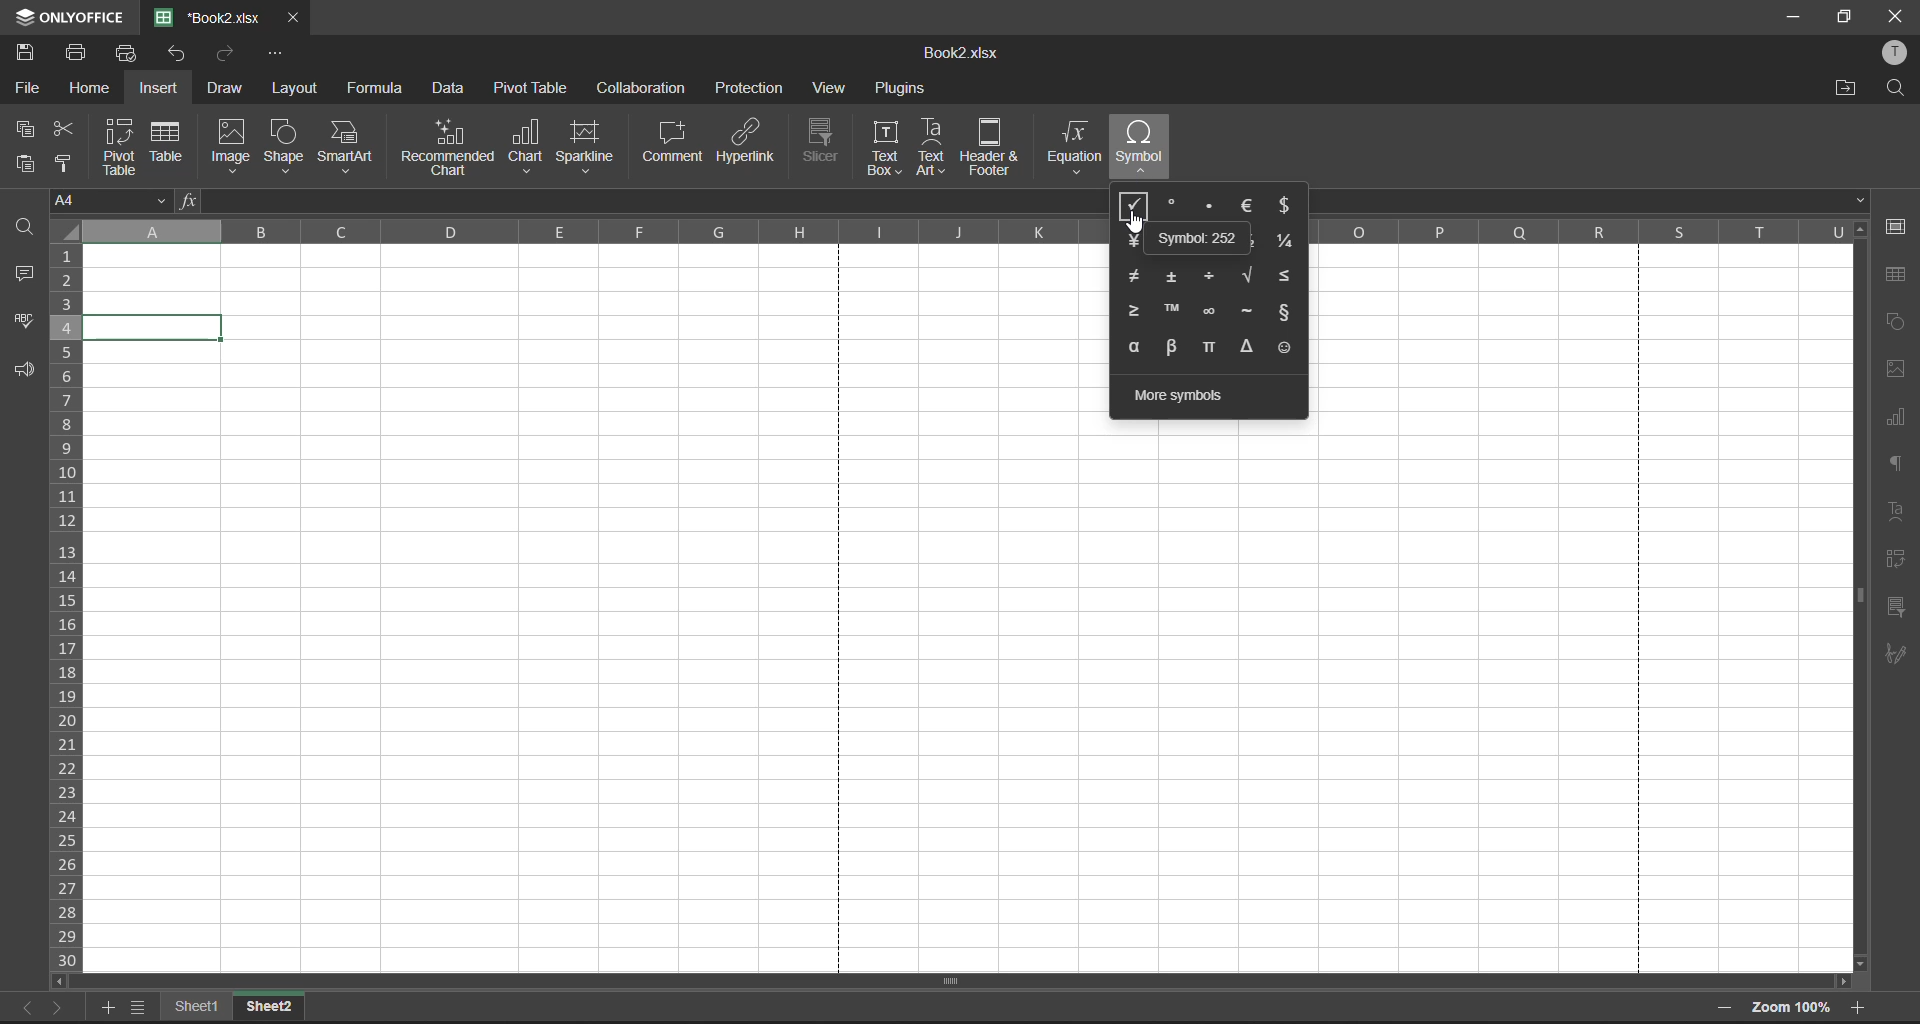 Image resolution: width=1920 pixels, height=1024 pixels. What do you see at coordinates (645, 86) in the screenshot?
I see `collaboration` at bounding box center [645, 86].